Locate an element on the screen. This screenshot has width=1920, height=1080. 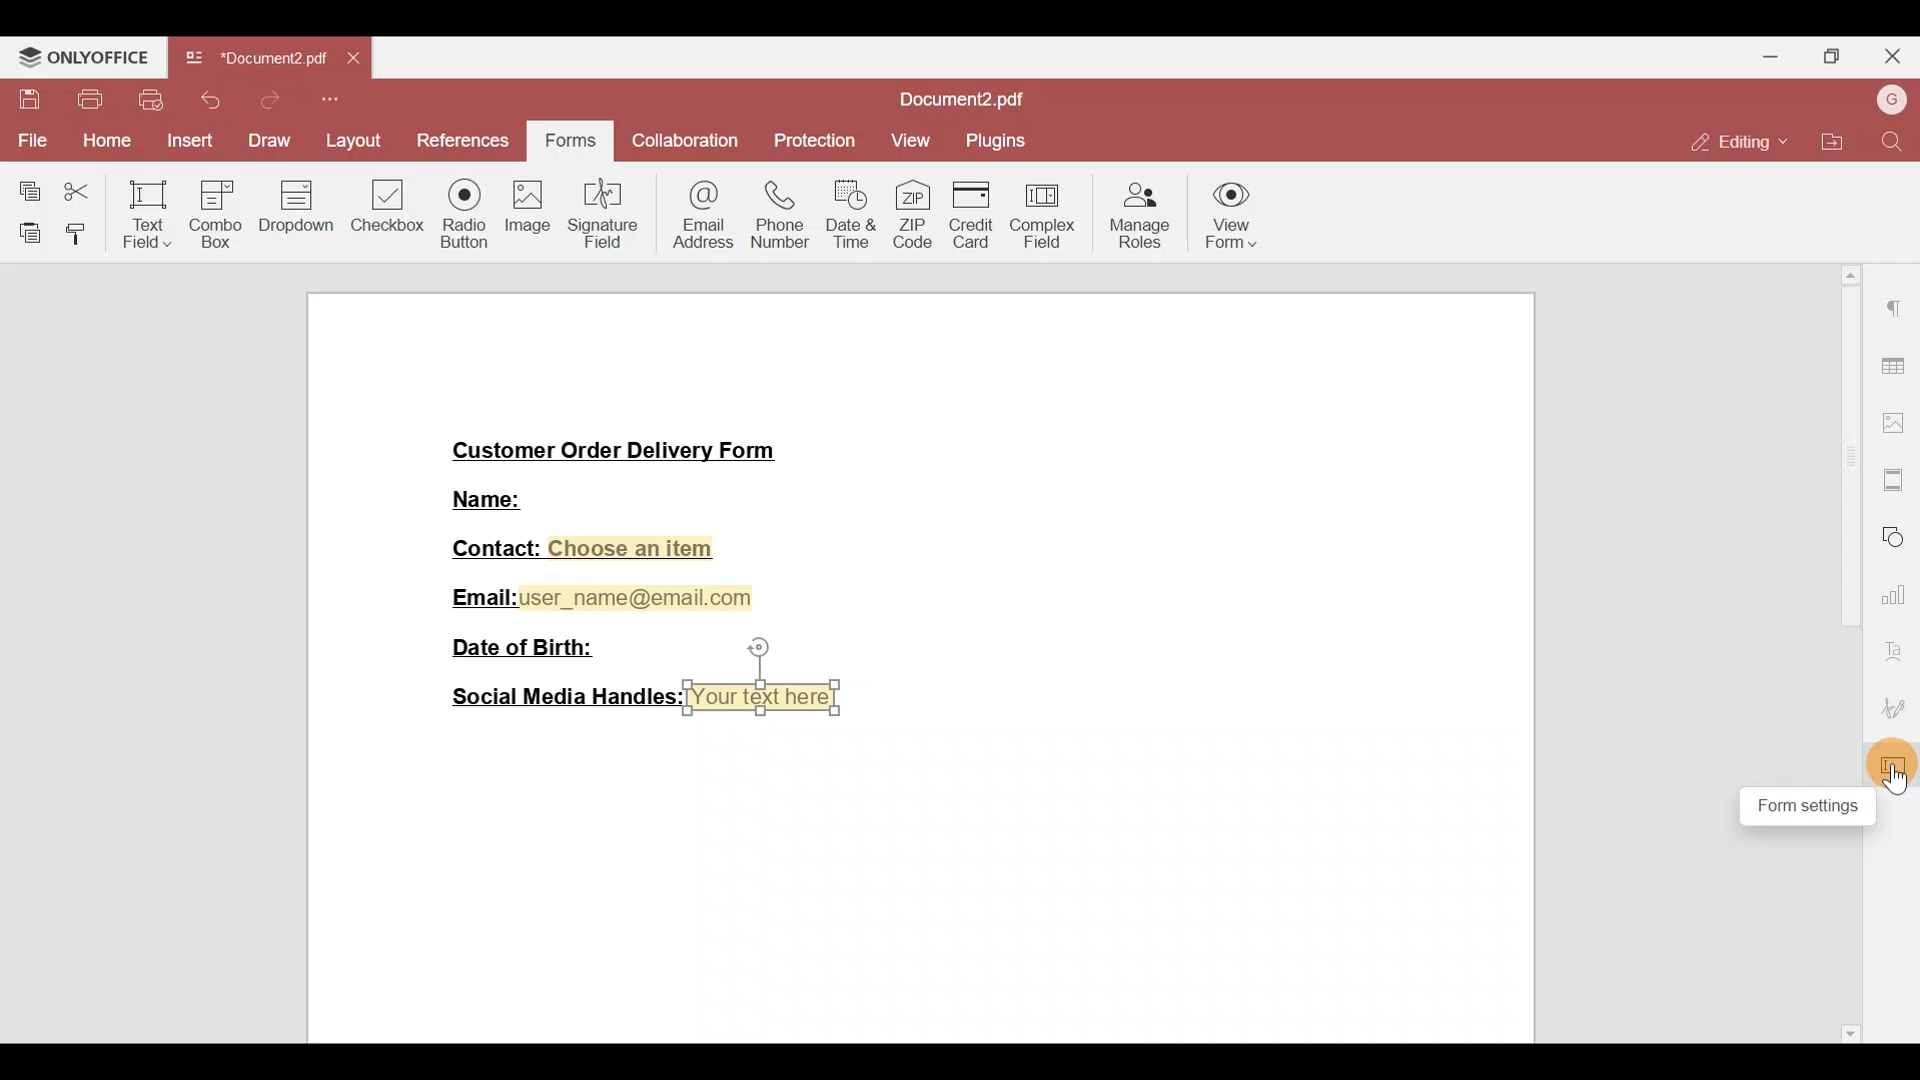
Text field is located at coordinates (141, 216).